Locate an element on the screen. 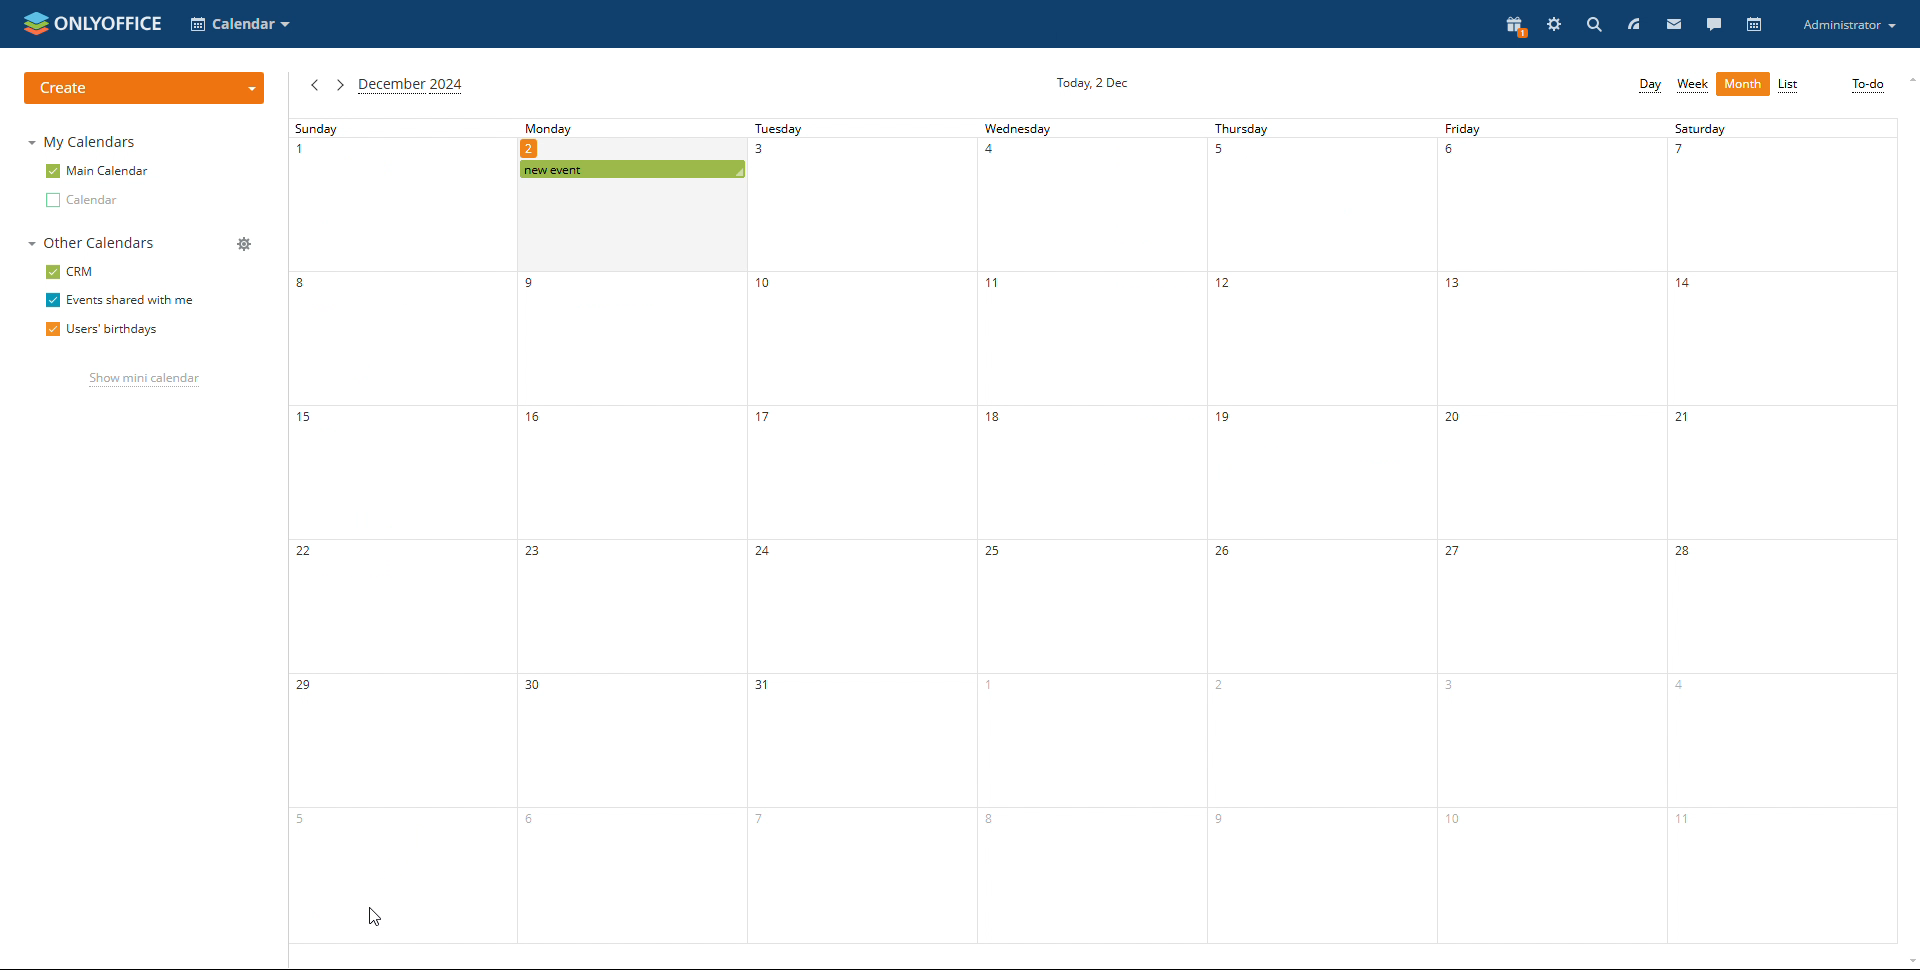 This screenshot has width=1920, height=970. manage is located at coordinates (244, 244).